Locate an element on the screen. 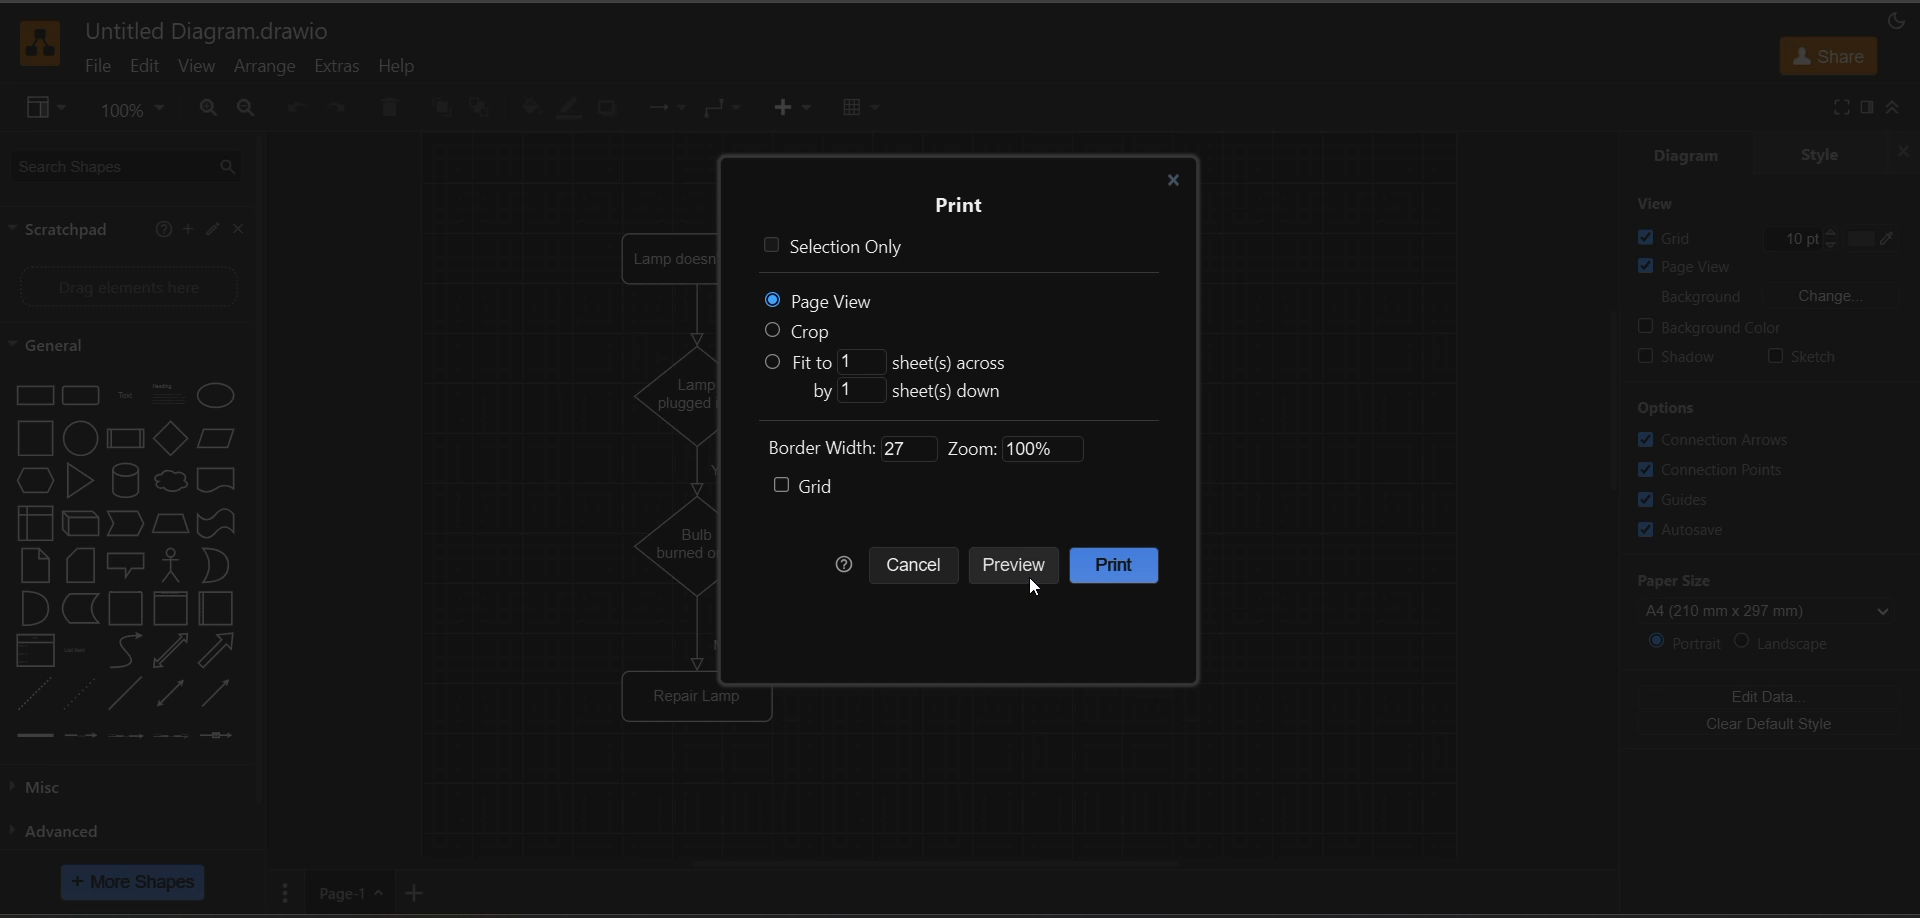  print is located at coordinates (957, 203).